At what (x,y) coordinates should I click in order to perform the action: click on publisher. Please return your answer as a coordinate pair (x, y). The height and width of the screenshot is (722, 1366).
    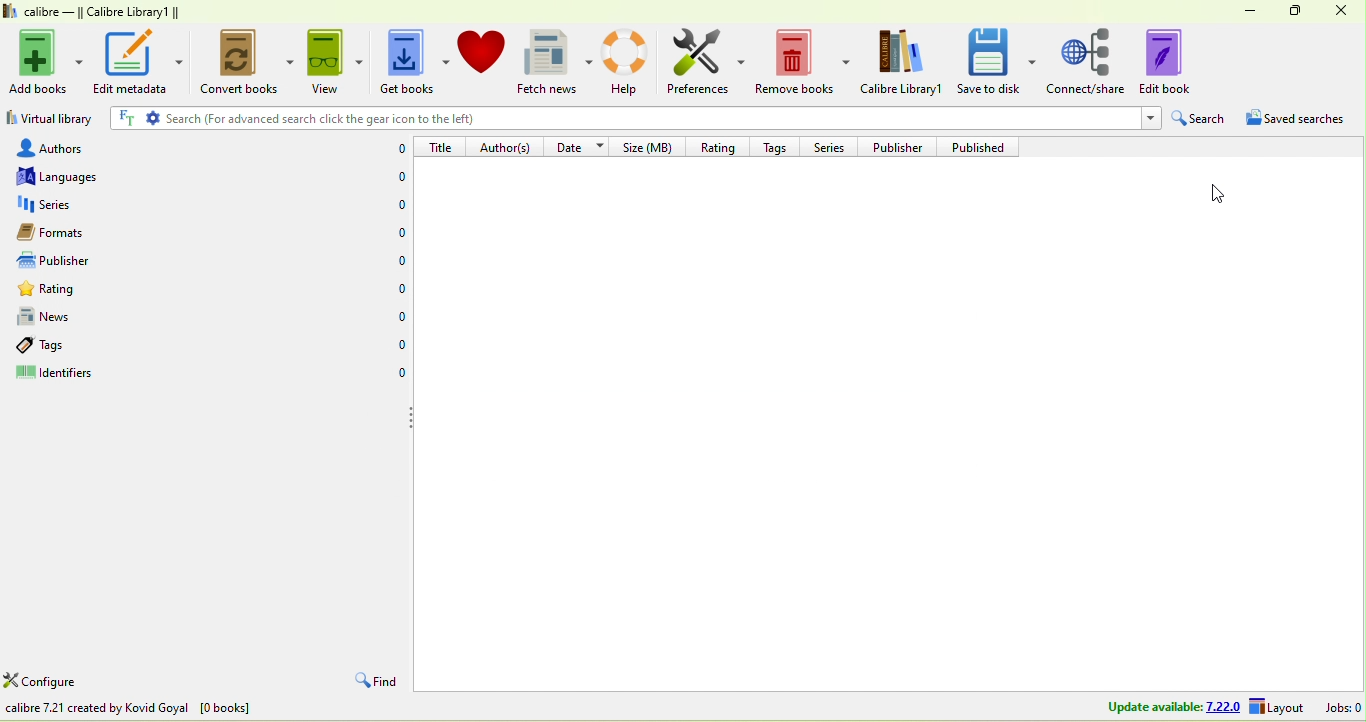
    Looking at the image, I should click on (903, 146).